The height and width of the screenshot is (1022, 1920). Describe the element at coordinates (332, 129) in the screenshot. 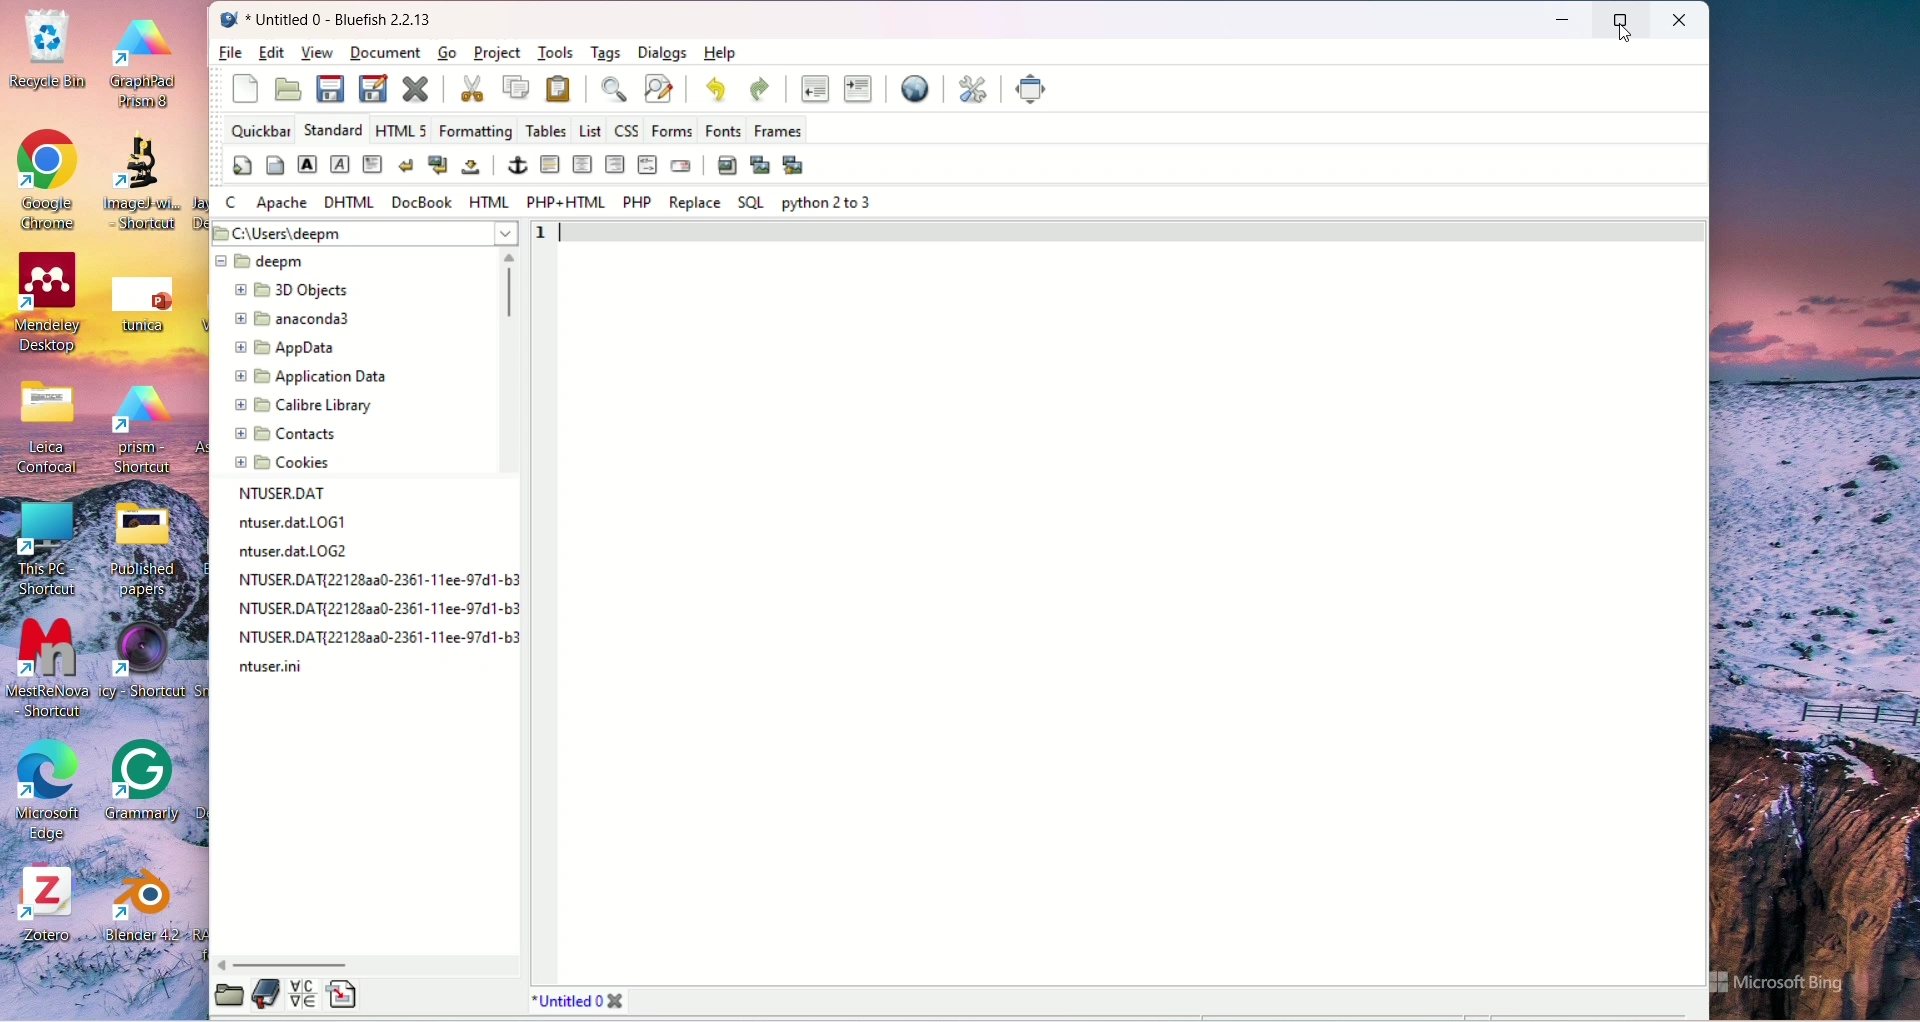

I see `standard` at that location.